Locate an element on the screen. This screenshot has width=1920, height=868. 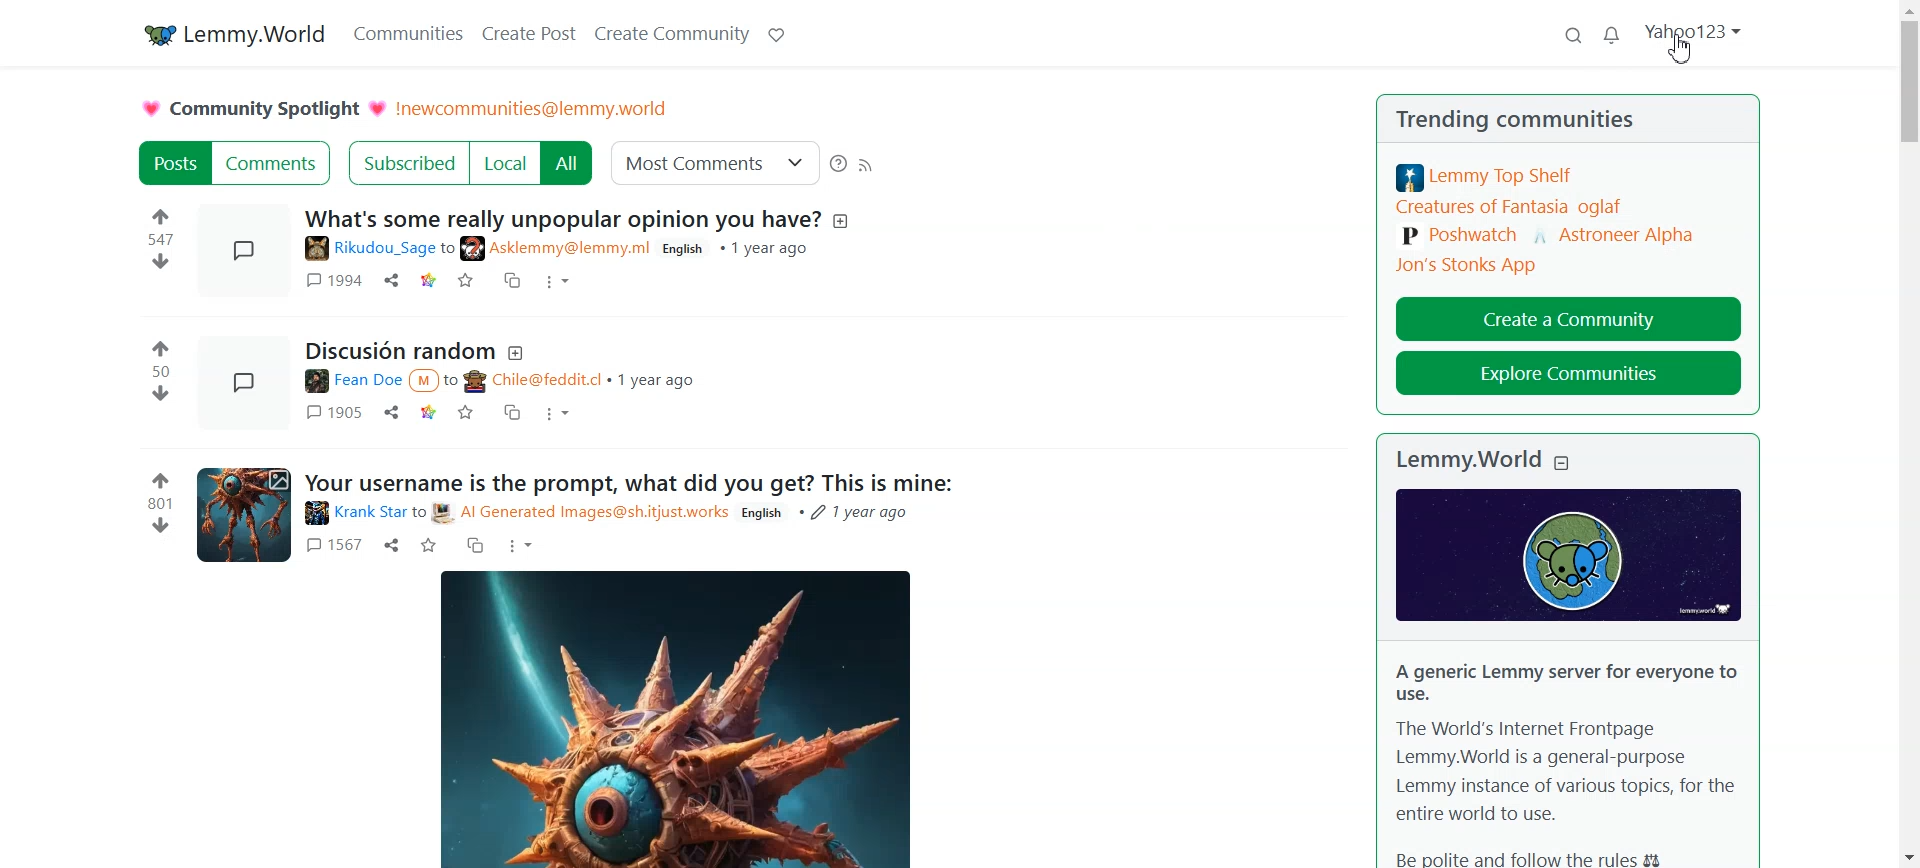
description is located at coordinates (844, 221).